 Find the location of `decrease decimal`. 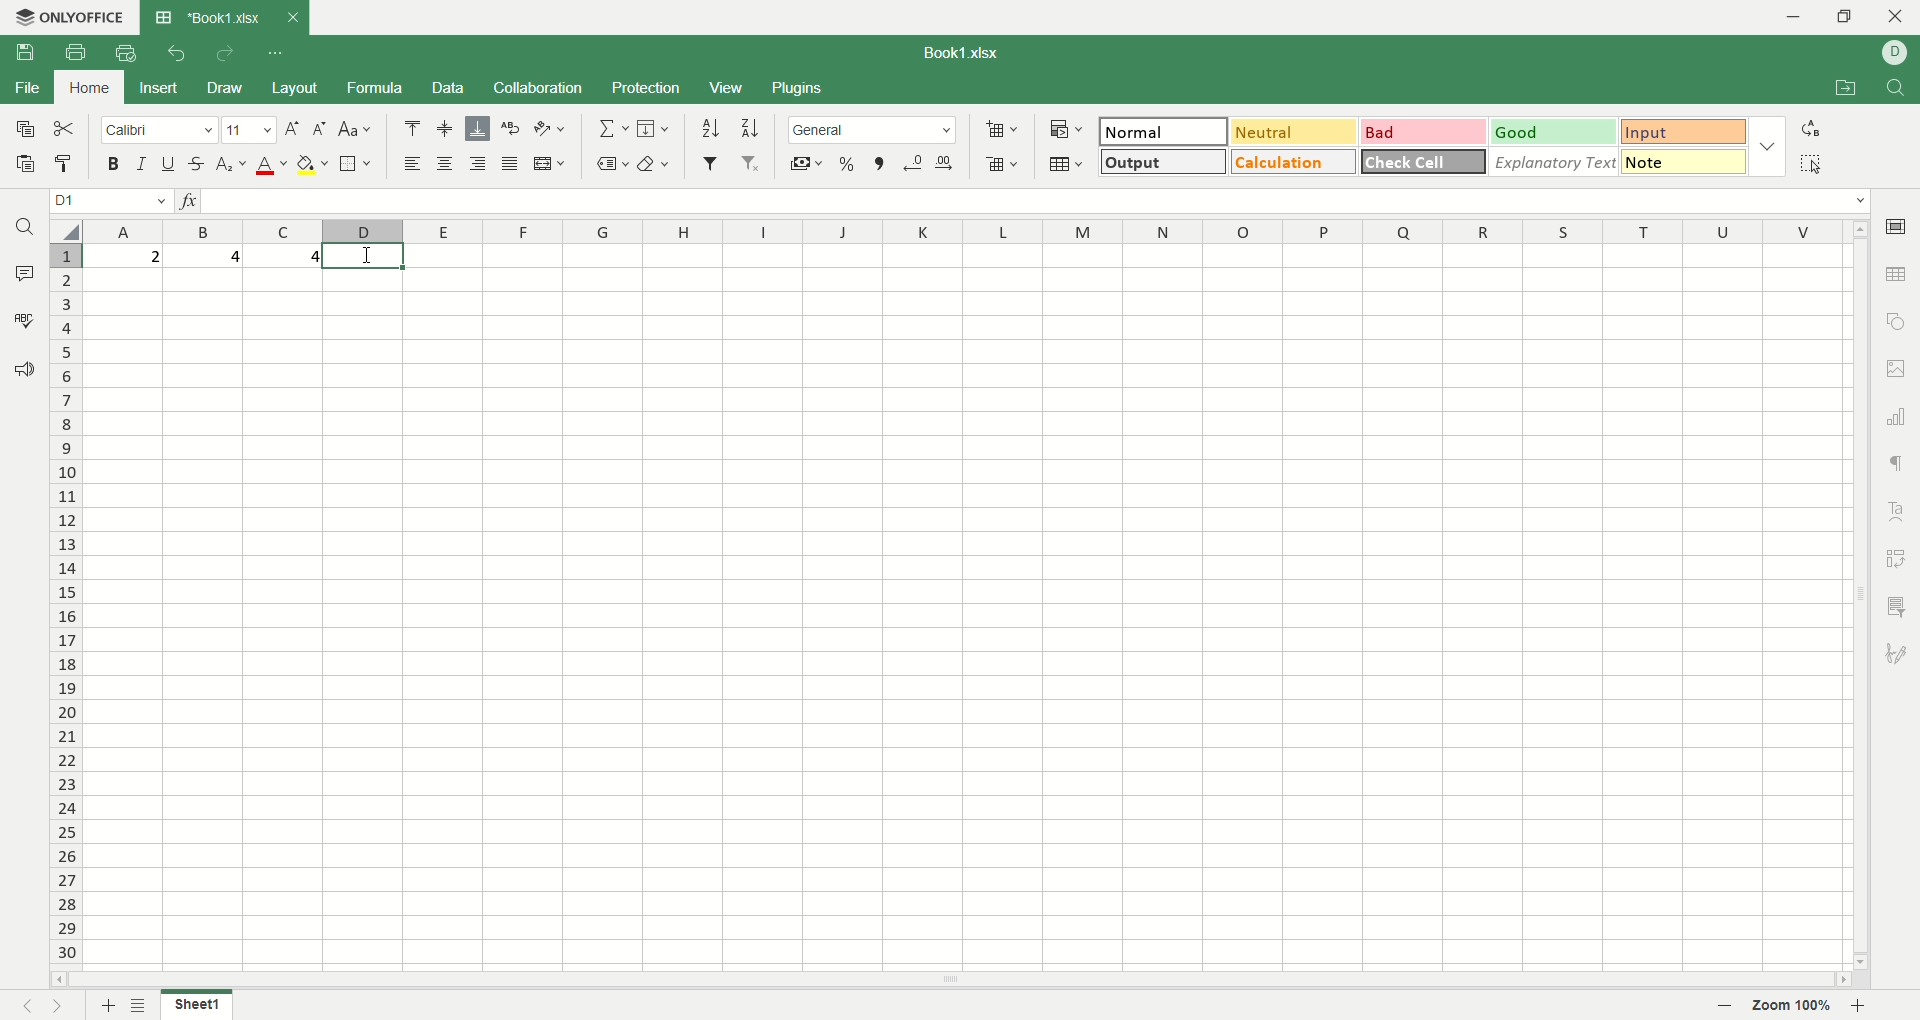

decrease decimal is located at coordinates (914, 163).